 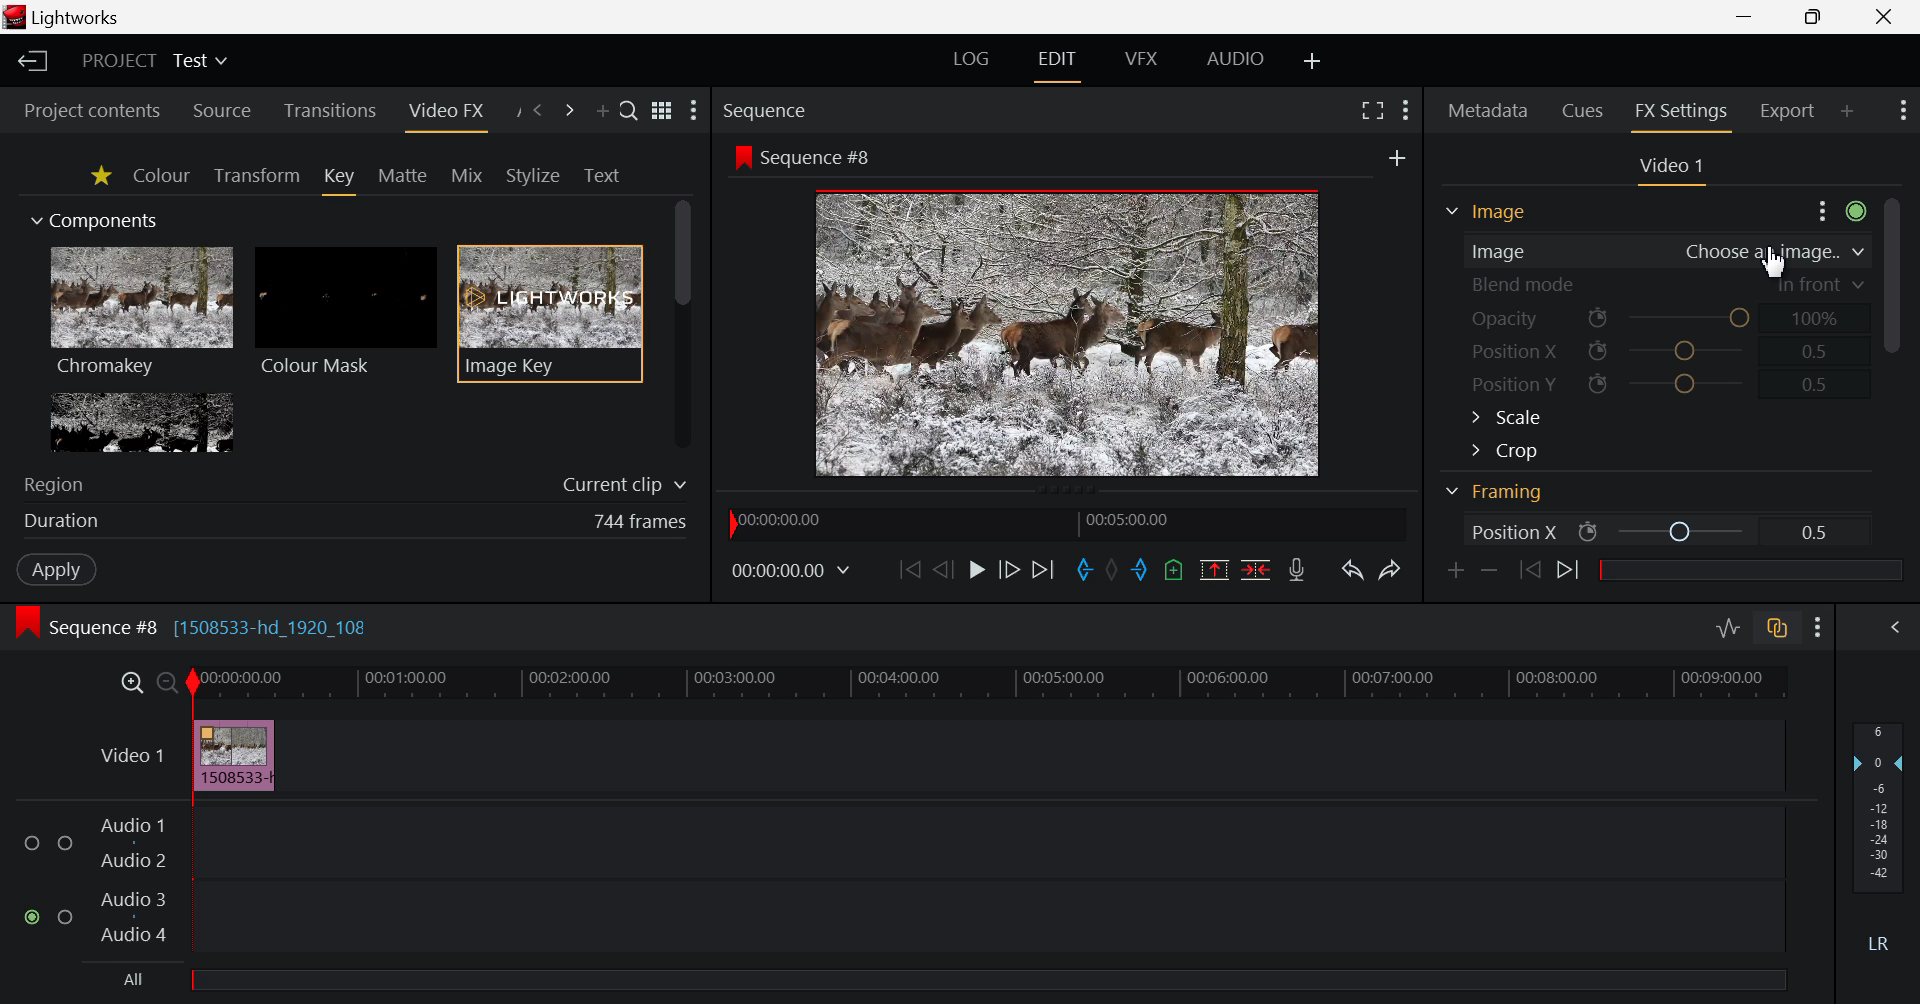 I want to click on checkbox, so click(x=33, y=843).